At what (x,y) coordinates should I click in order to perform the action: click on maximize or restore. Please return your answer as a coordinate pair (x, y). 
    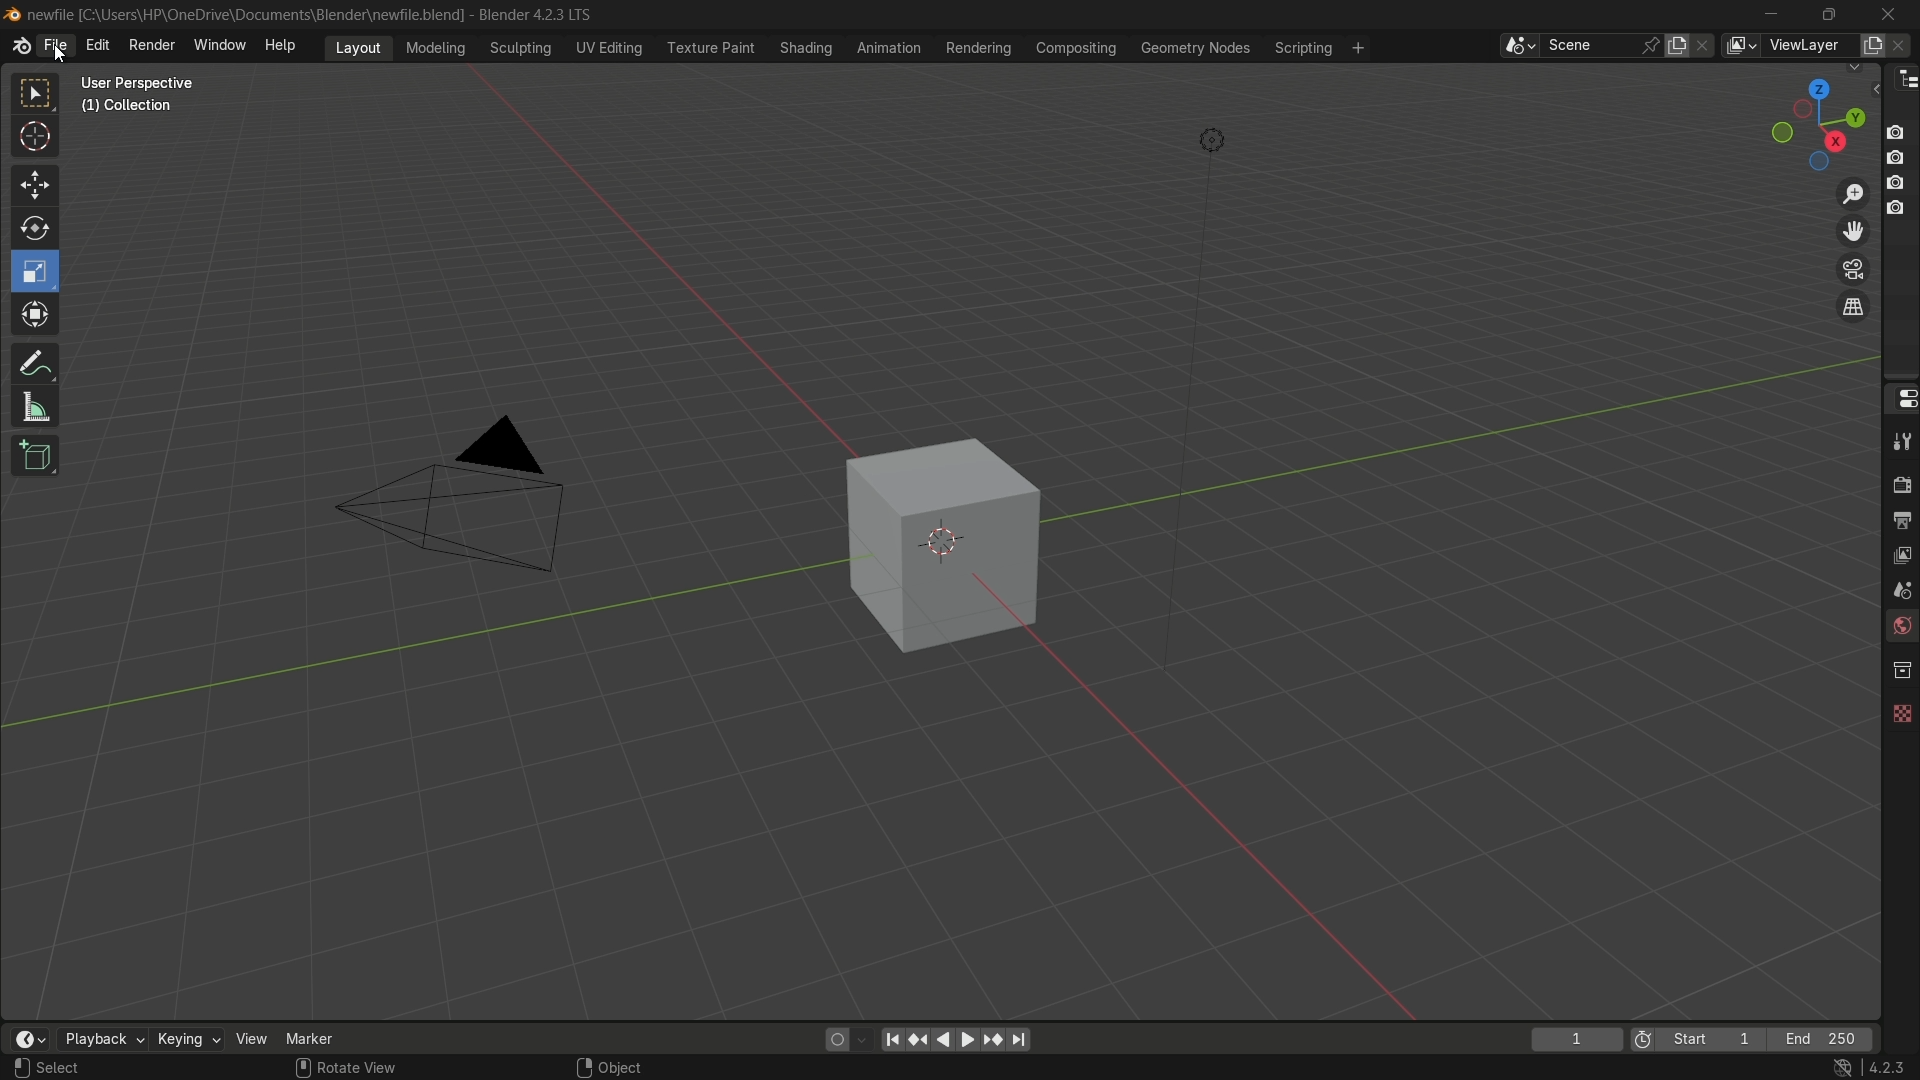
    Looking at the image, I should click on (1828, 13).